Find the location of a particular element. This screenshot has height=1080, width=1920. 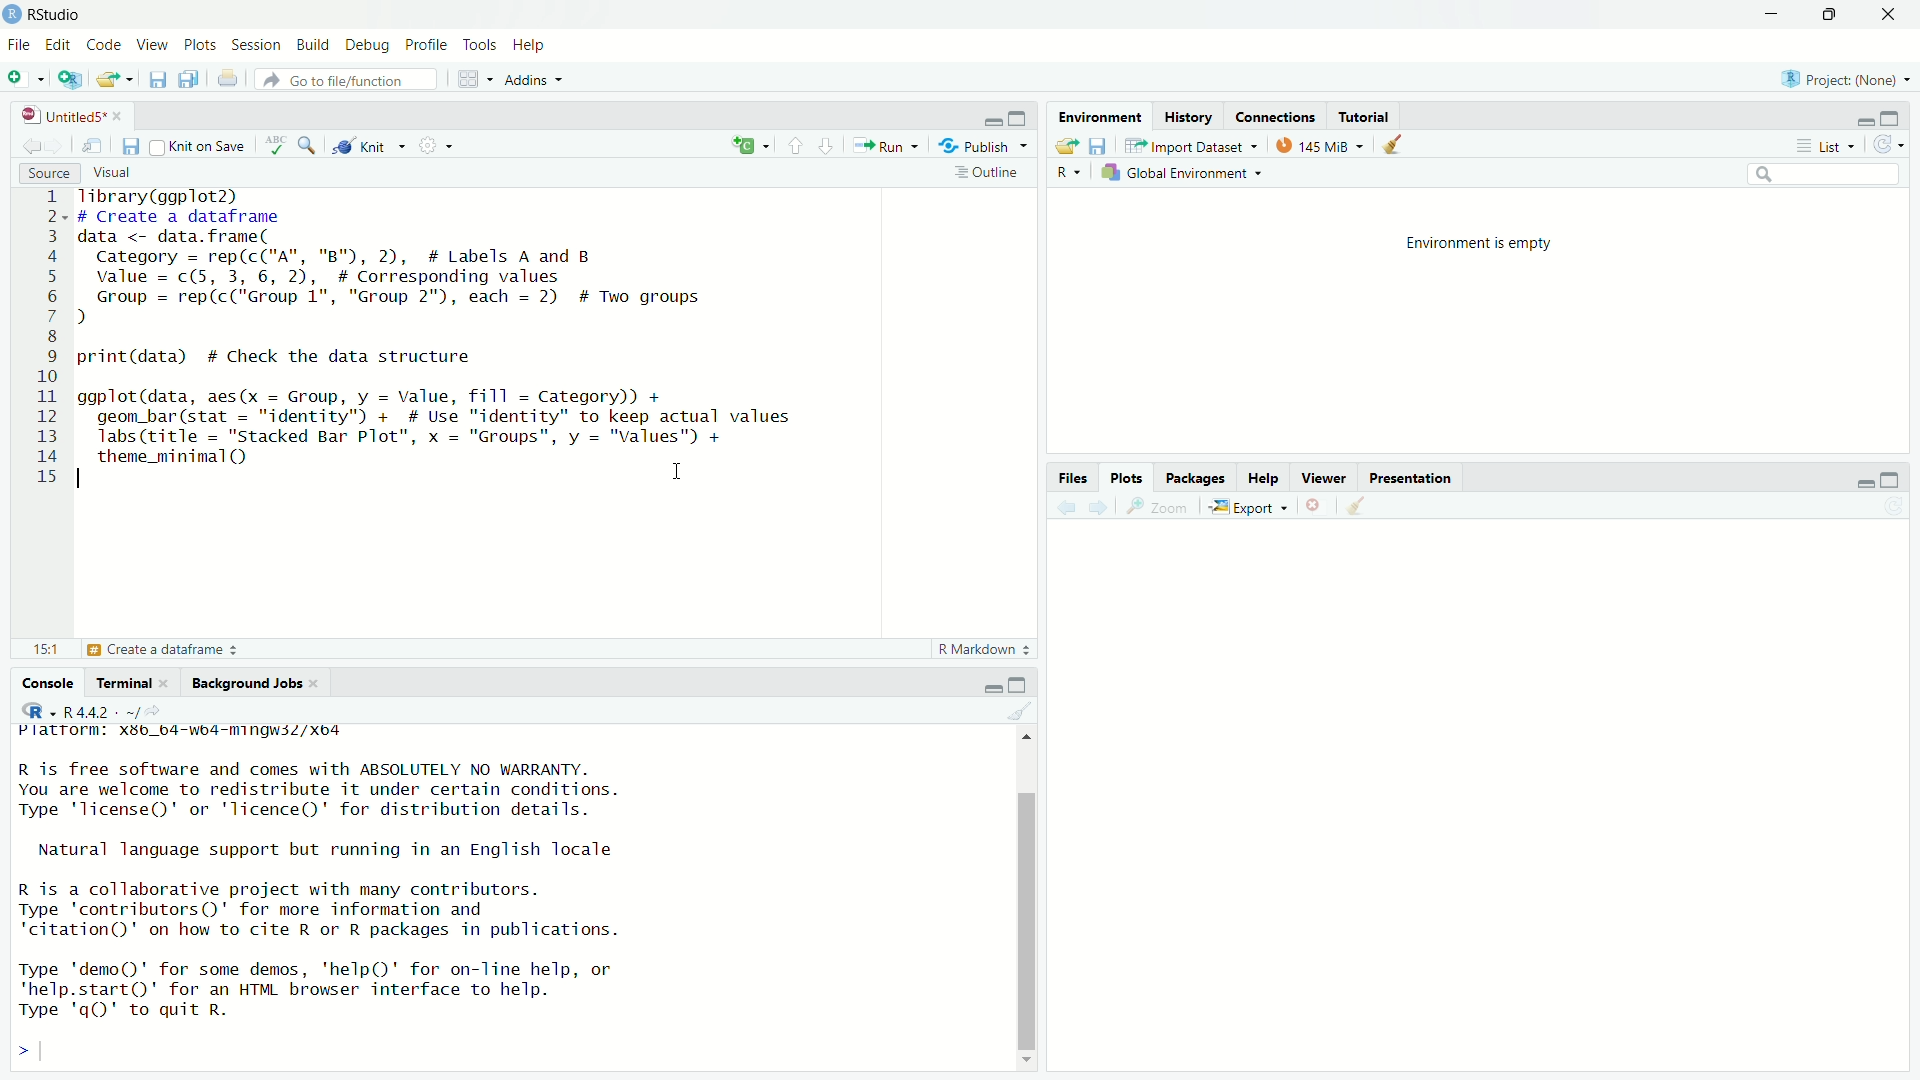

List is located at coordinates (1827, 144).